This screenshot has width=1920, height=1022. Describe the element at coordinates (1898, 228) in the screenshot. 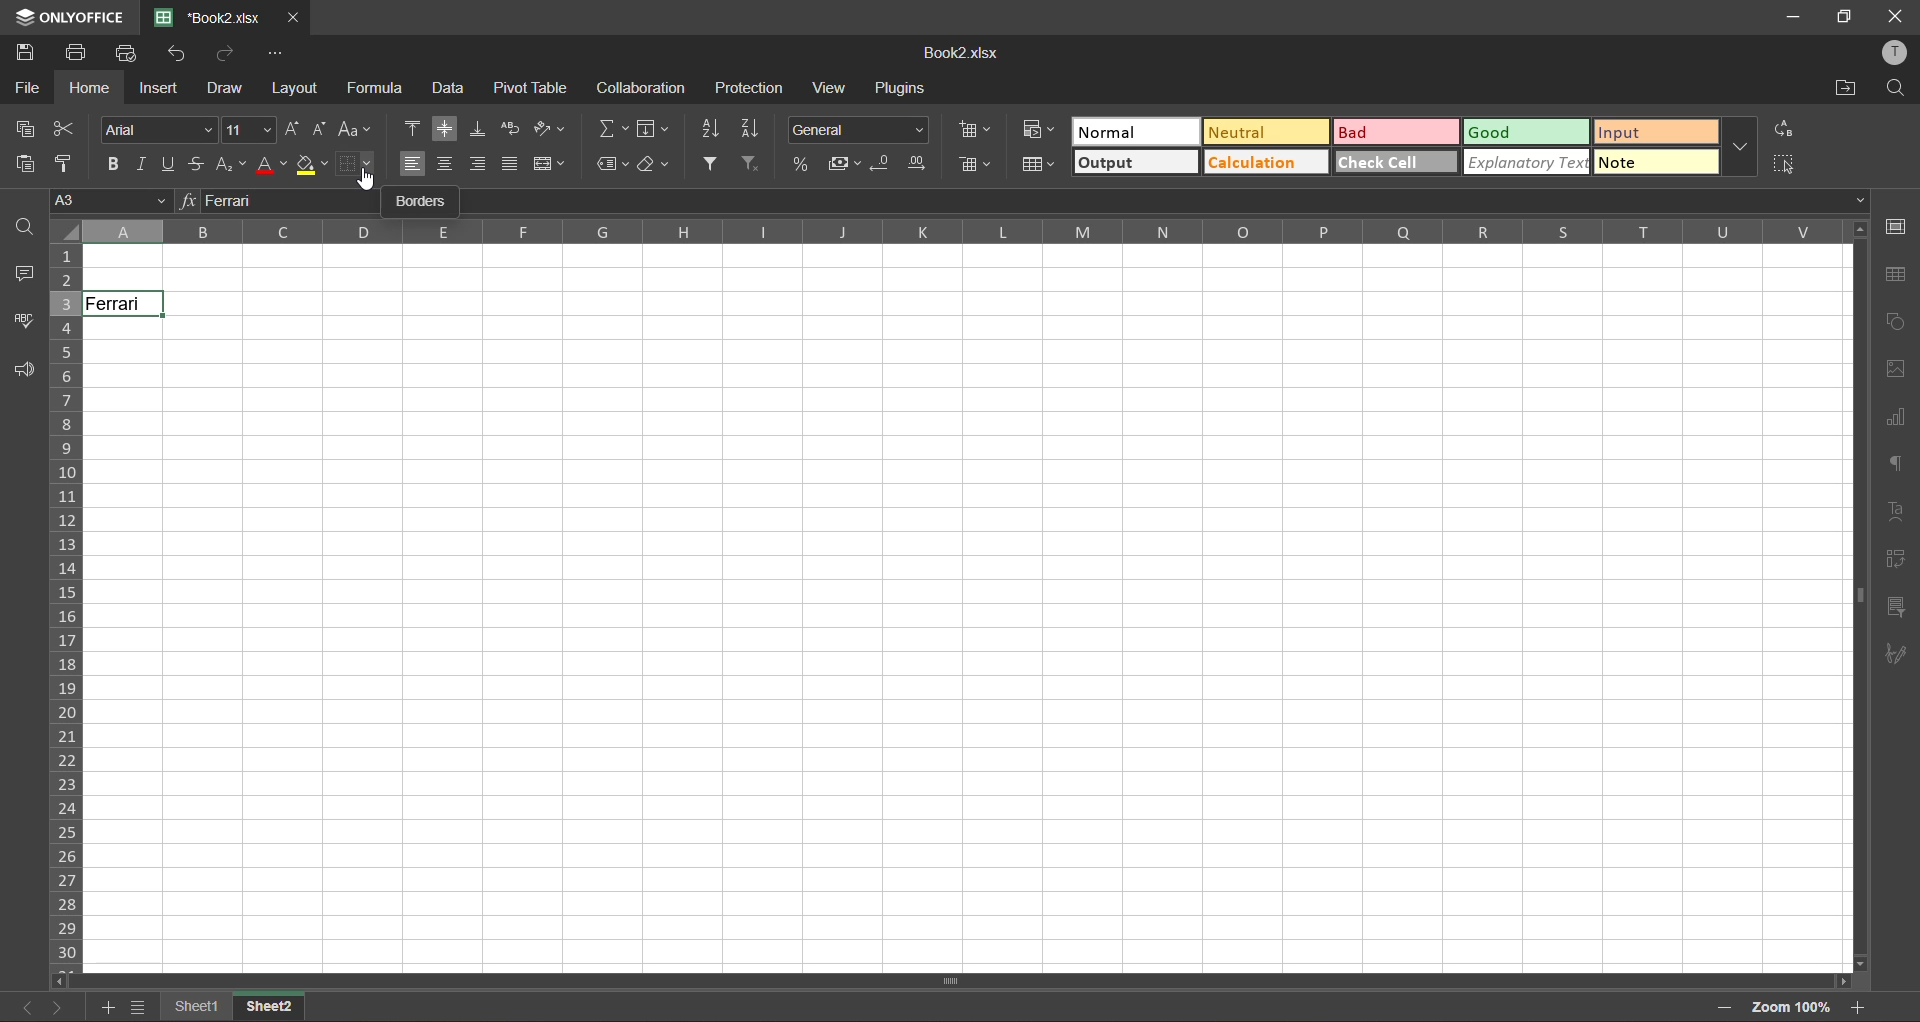

I see `cell setting` at that location.